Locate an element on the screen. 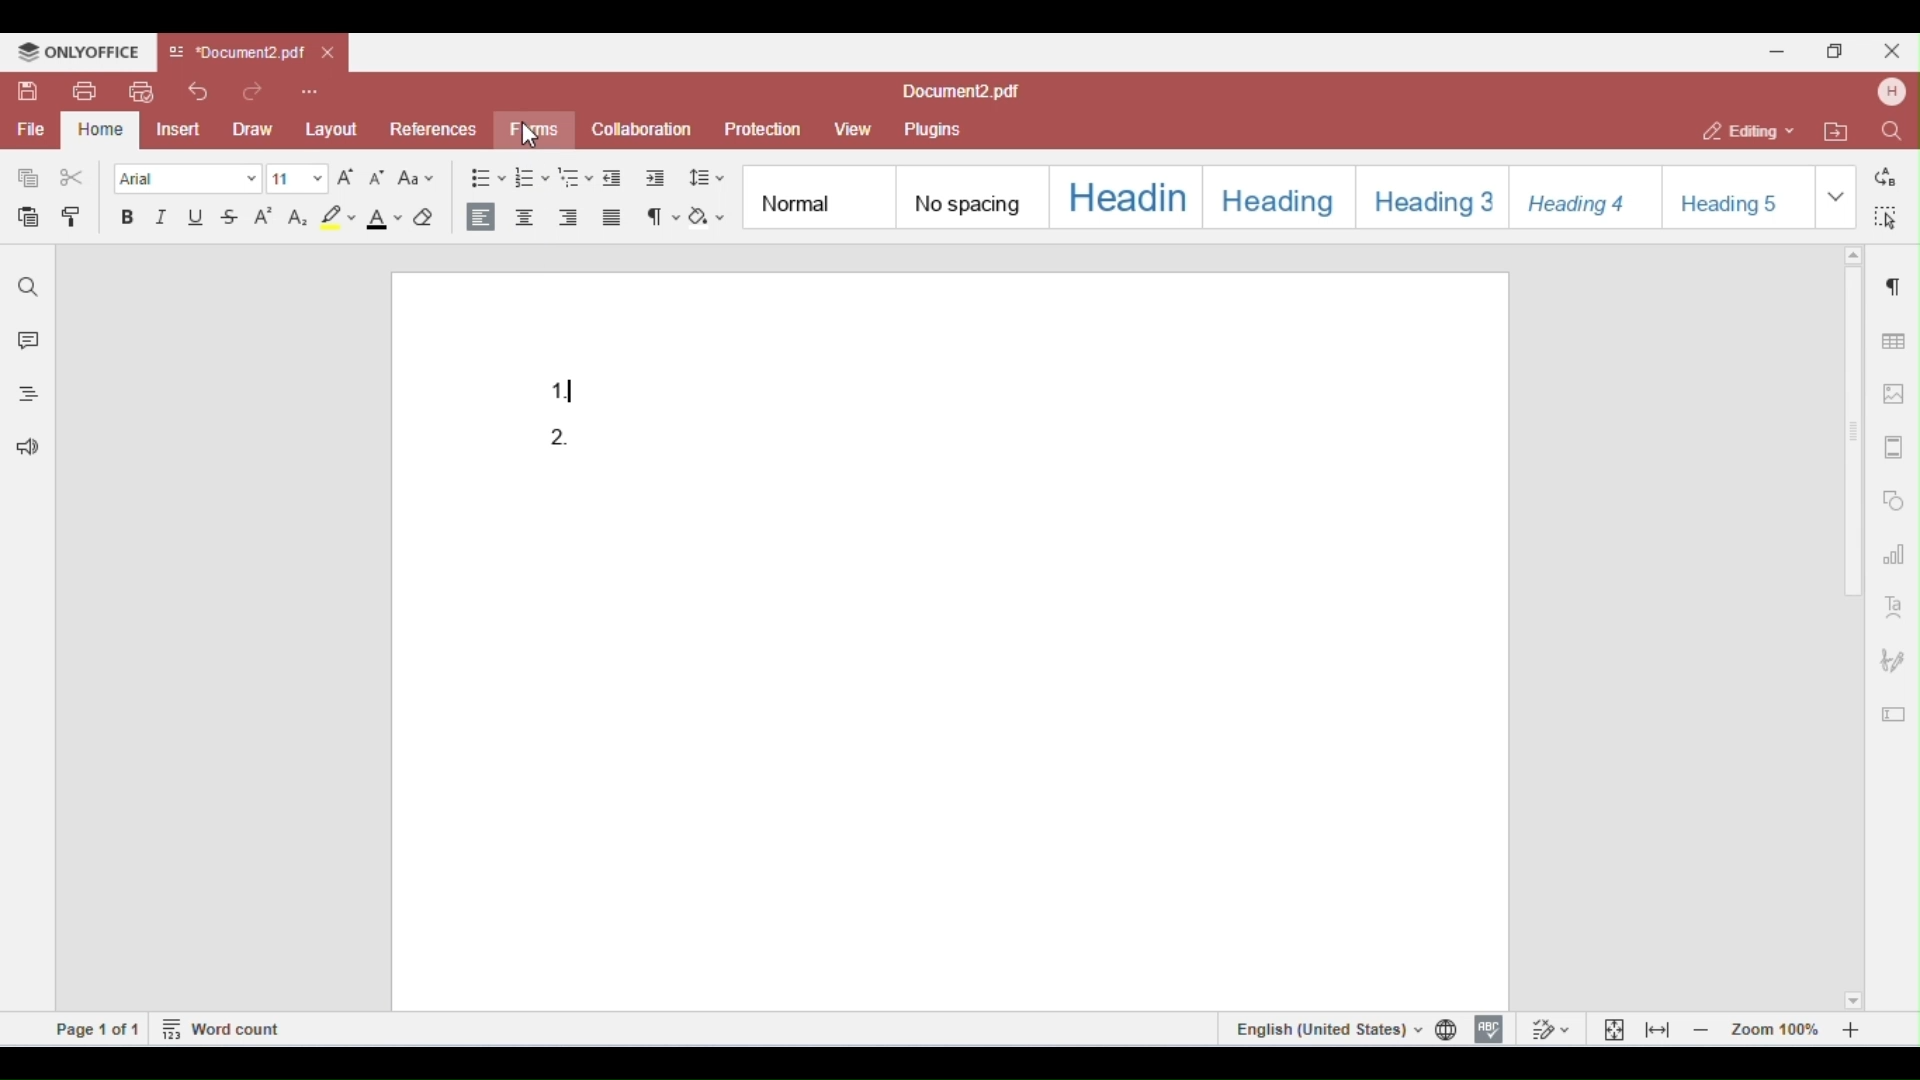  1. is located at coordinates (576, 388).